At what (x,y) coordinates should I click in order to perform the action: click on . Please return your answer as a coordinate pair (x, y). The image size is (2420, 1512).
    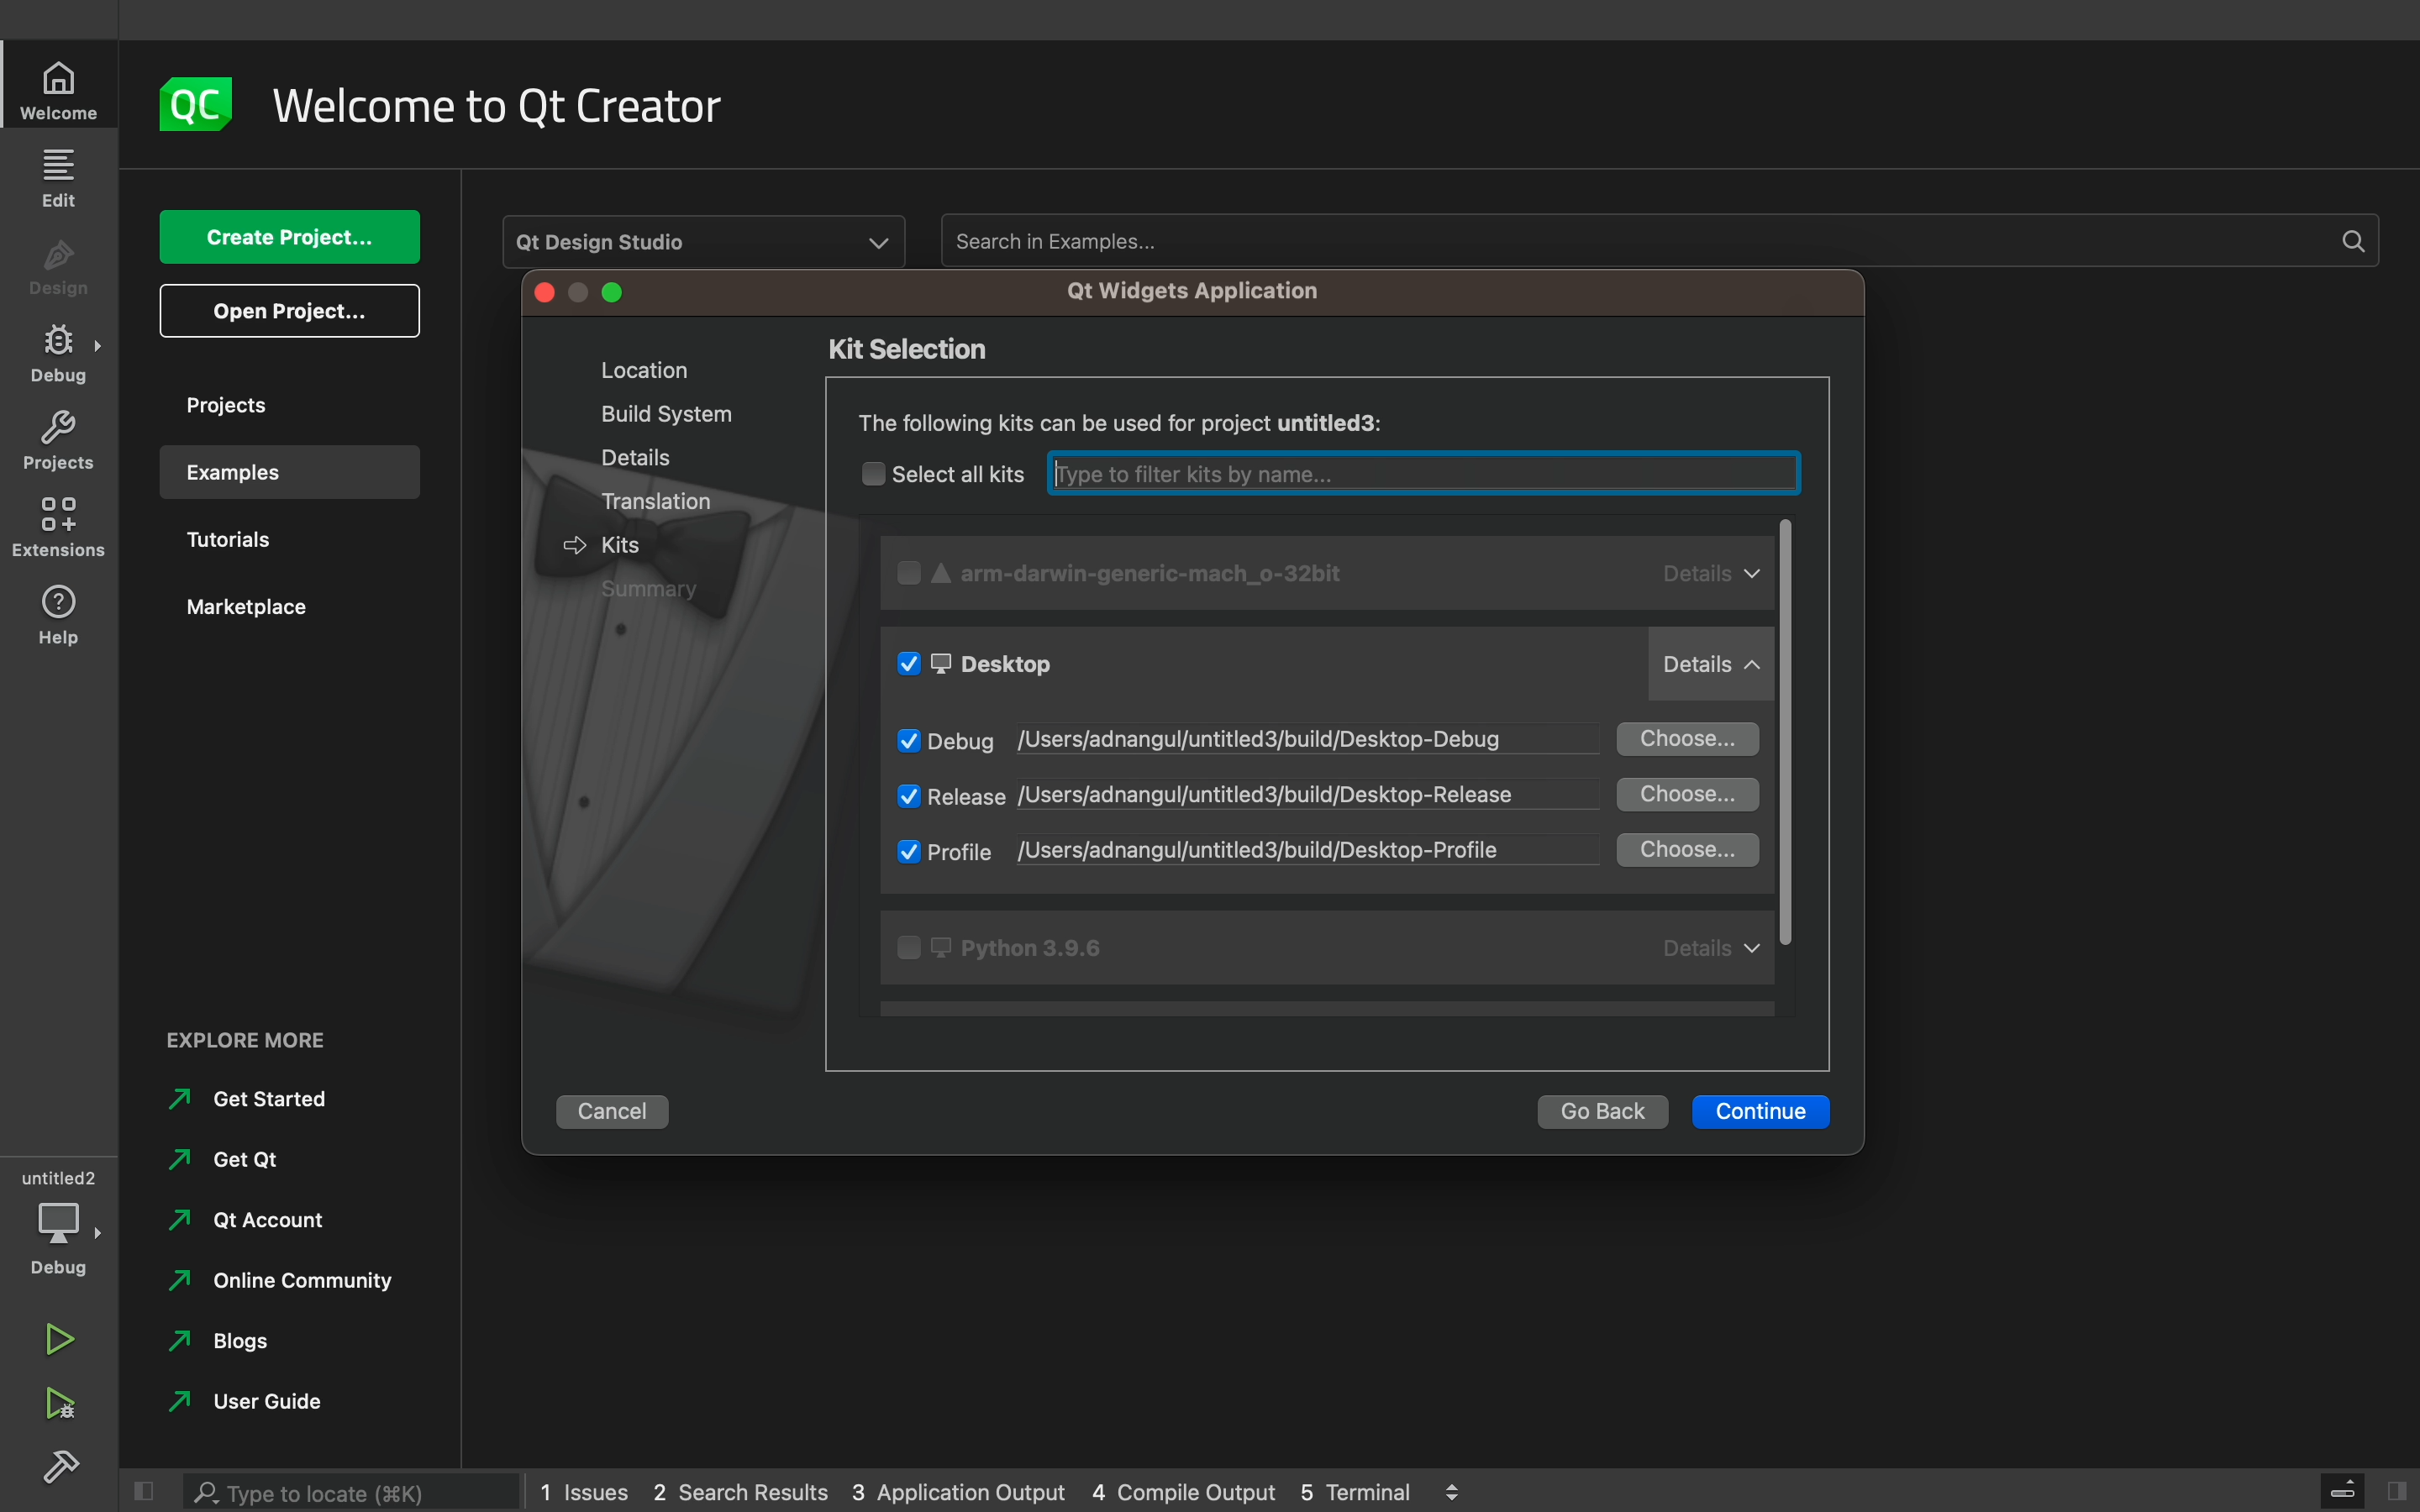
    Looking at the image, I should click on (226, 1348).